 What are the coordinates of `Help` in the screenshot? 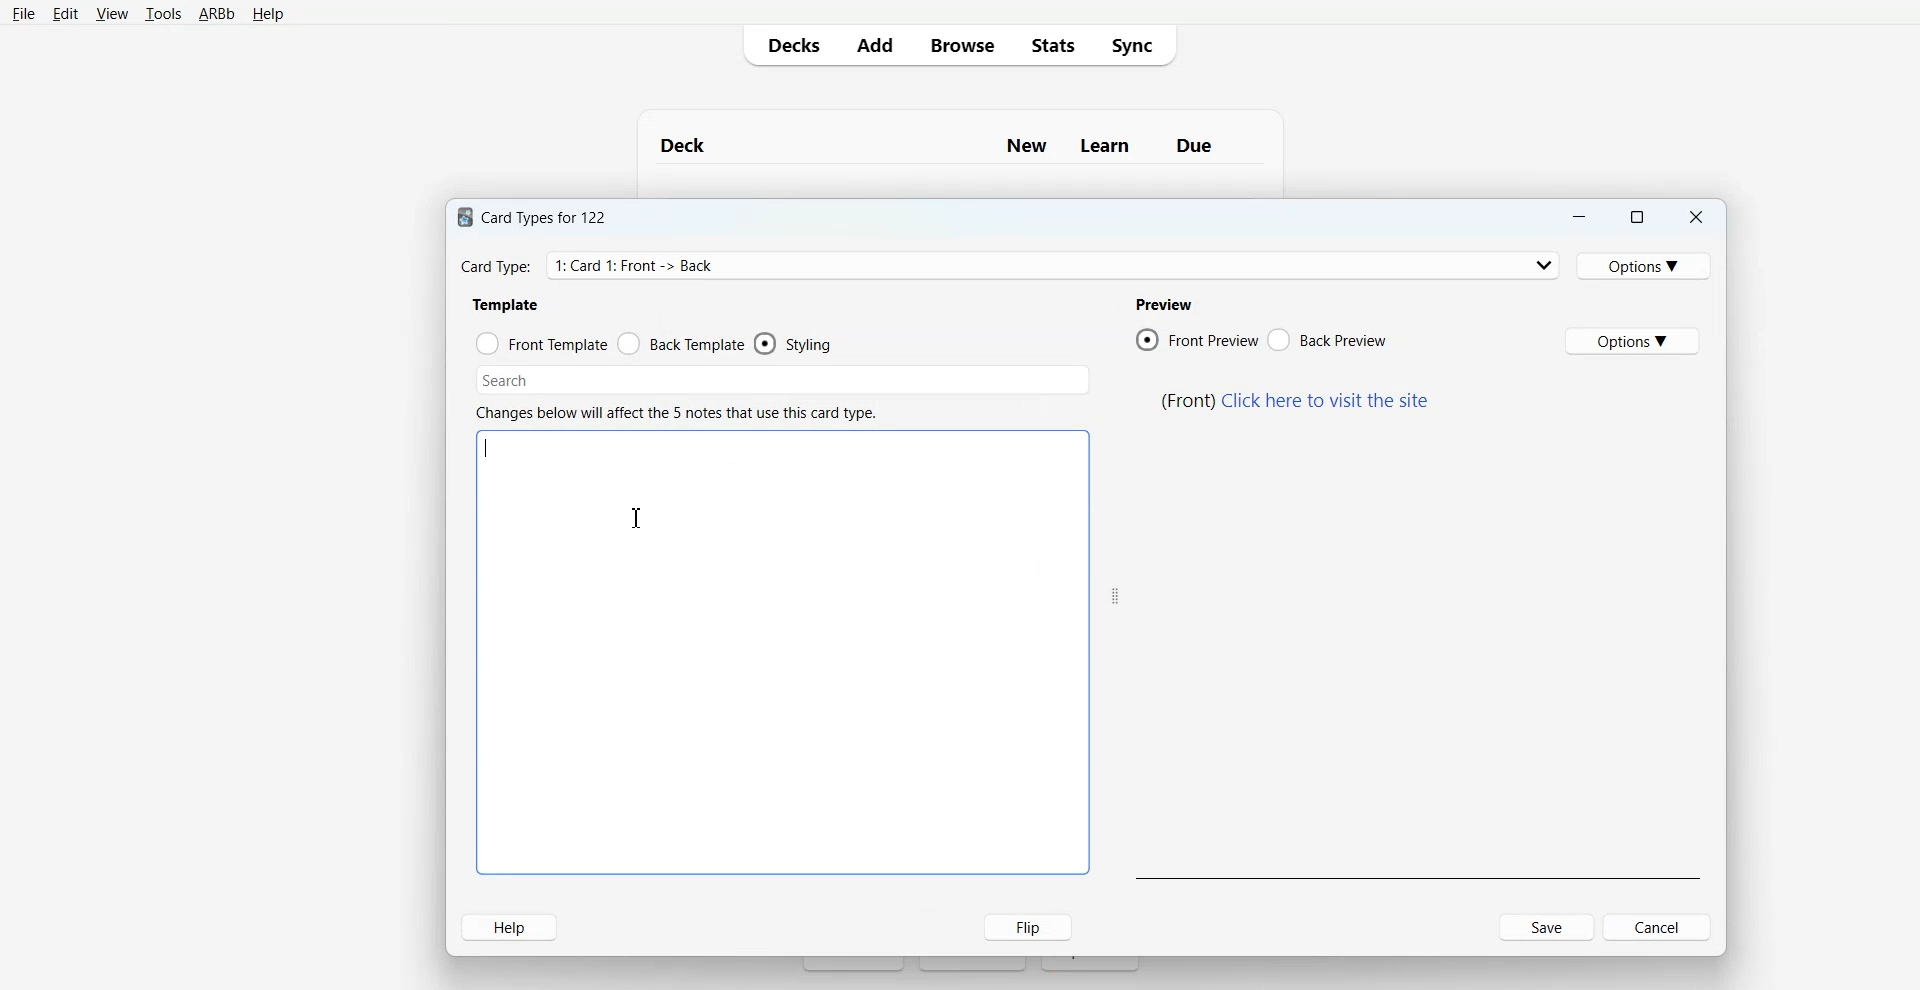 It's located at (511, 926).